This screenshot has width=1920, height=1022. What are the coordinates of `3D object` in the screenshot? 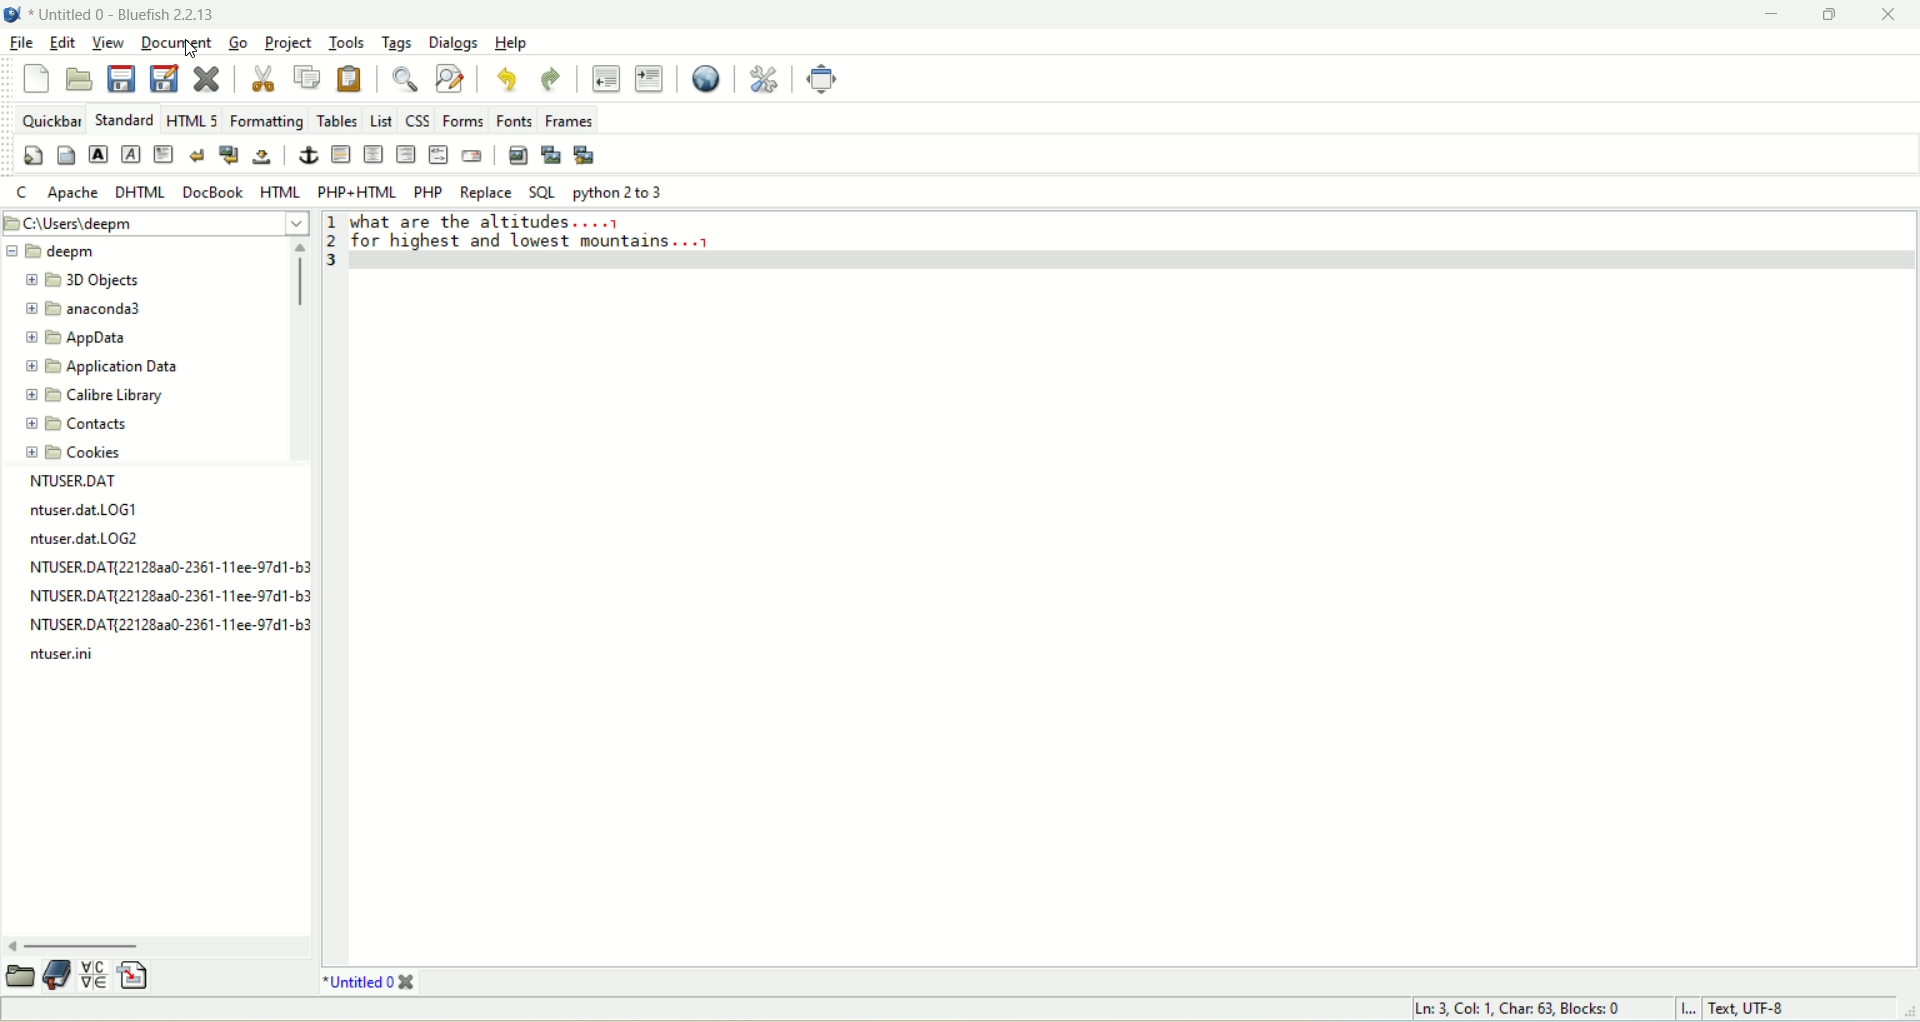 It's located at (87, 280).